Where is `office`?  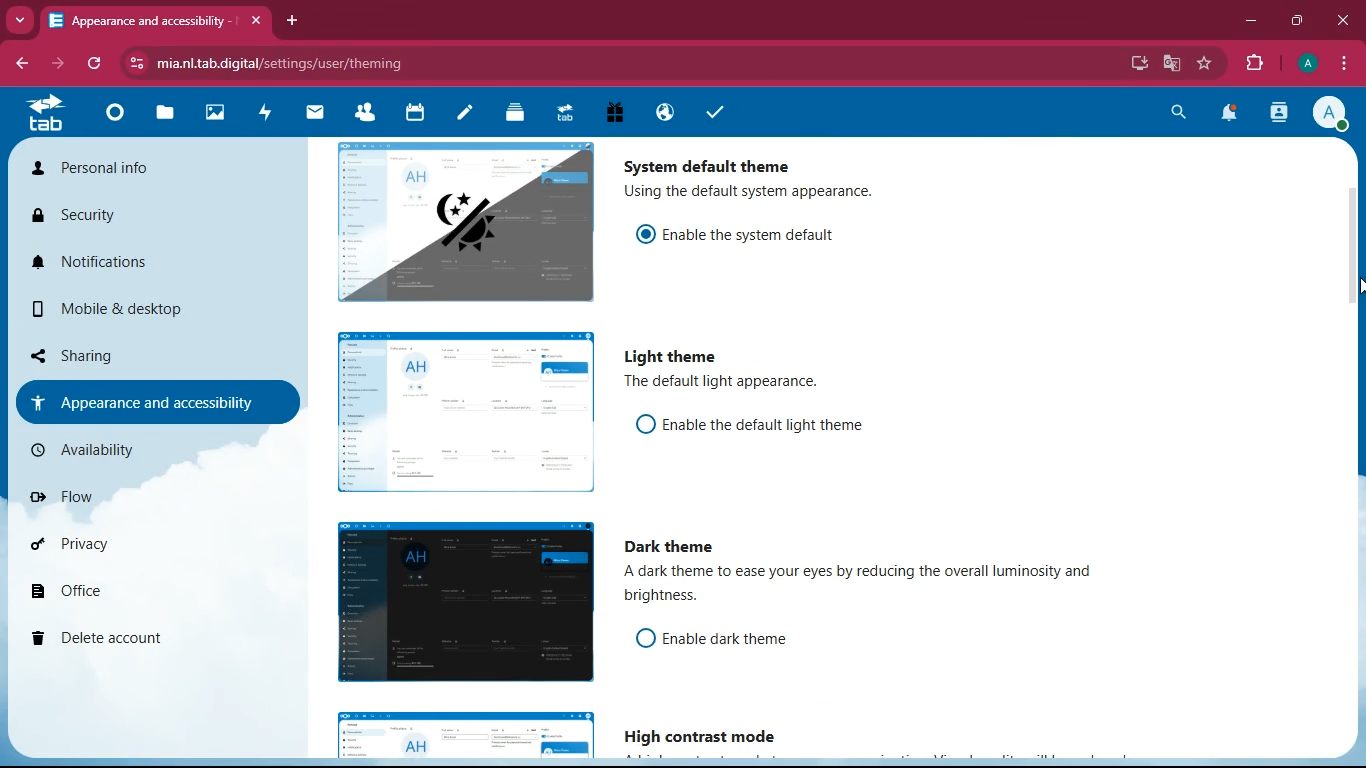
office is located at coordinates (138, 594).